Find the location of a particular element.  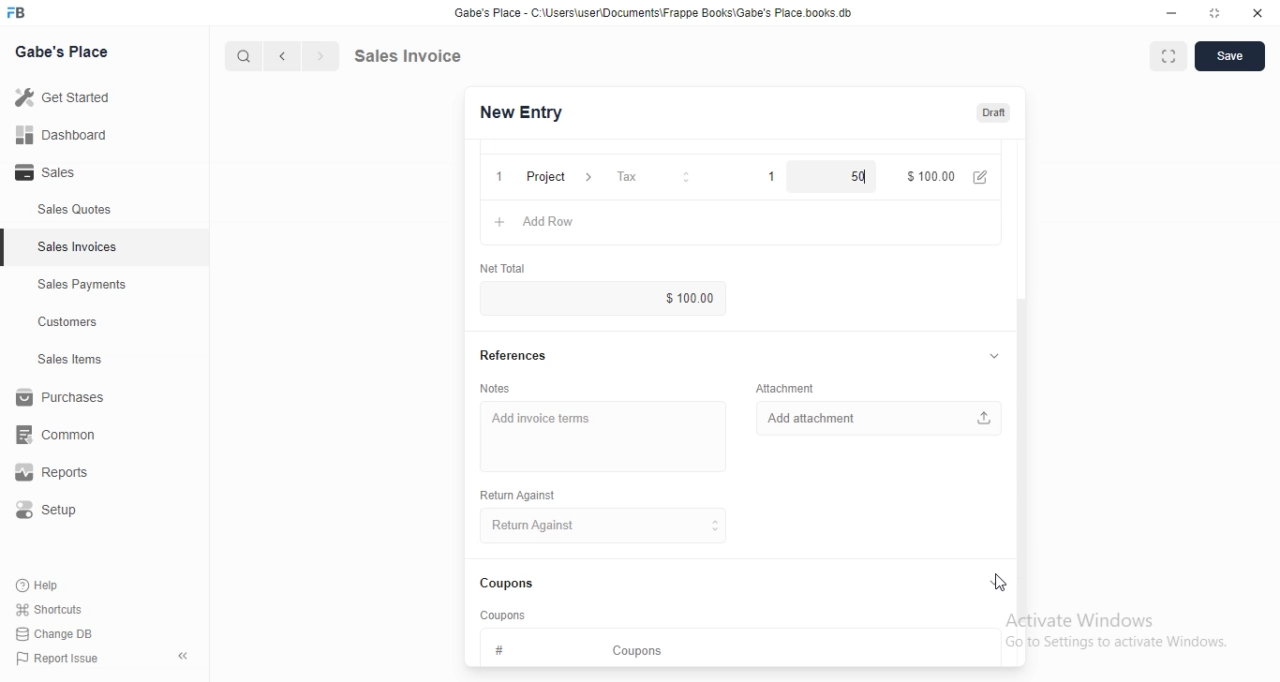

Add row is located at coordinates (555, 222).